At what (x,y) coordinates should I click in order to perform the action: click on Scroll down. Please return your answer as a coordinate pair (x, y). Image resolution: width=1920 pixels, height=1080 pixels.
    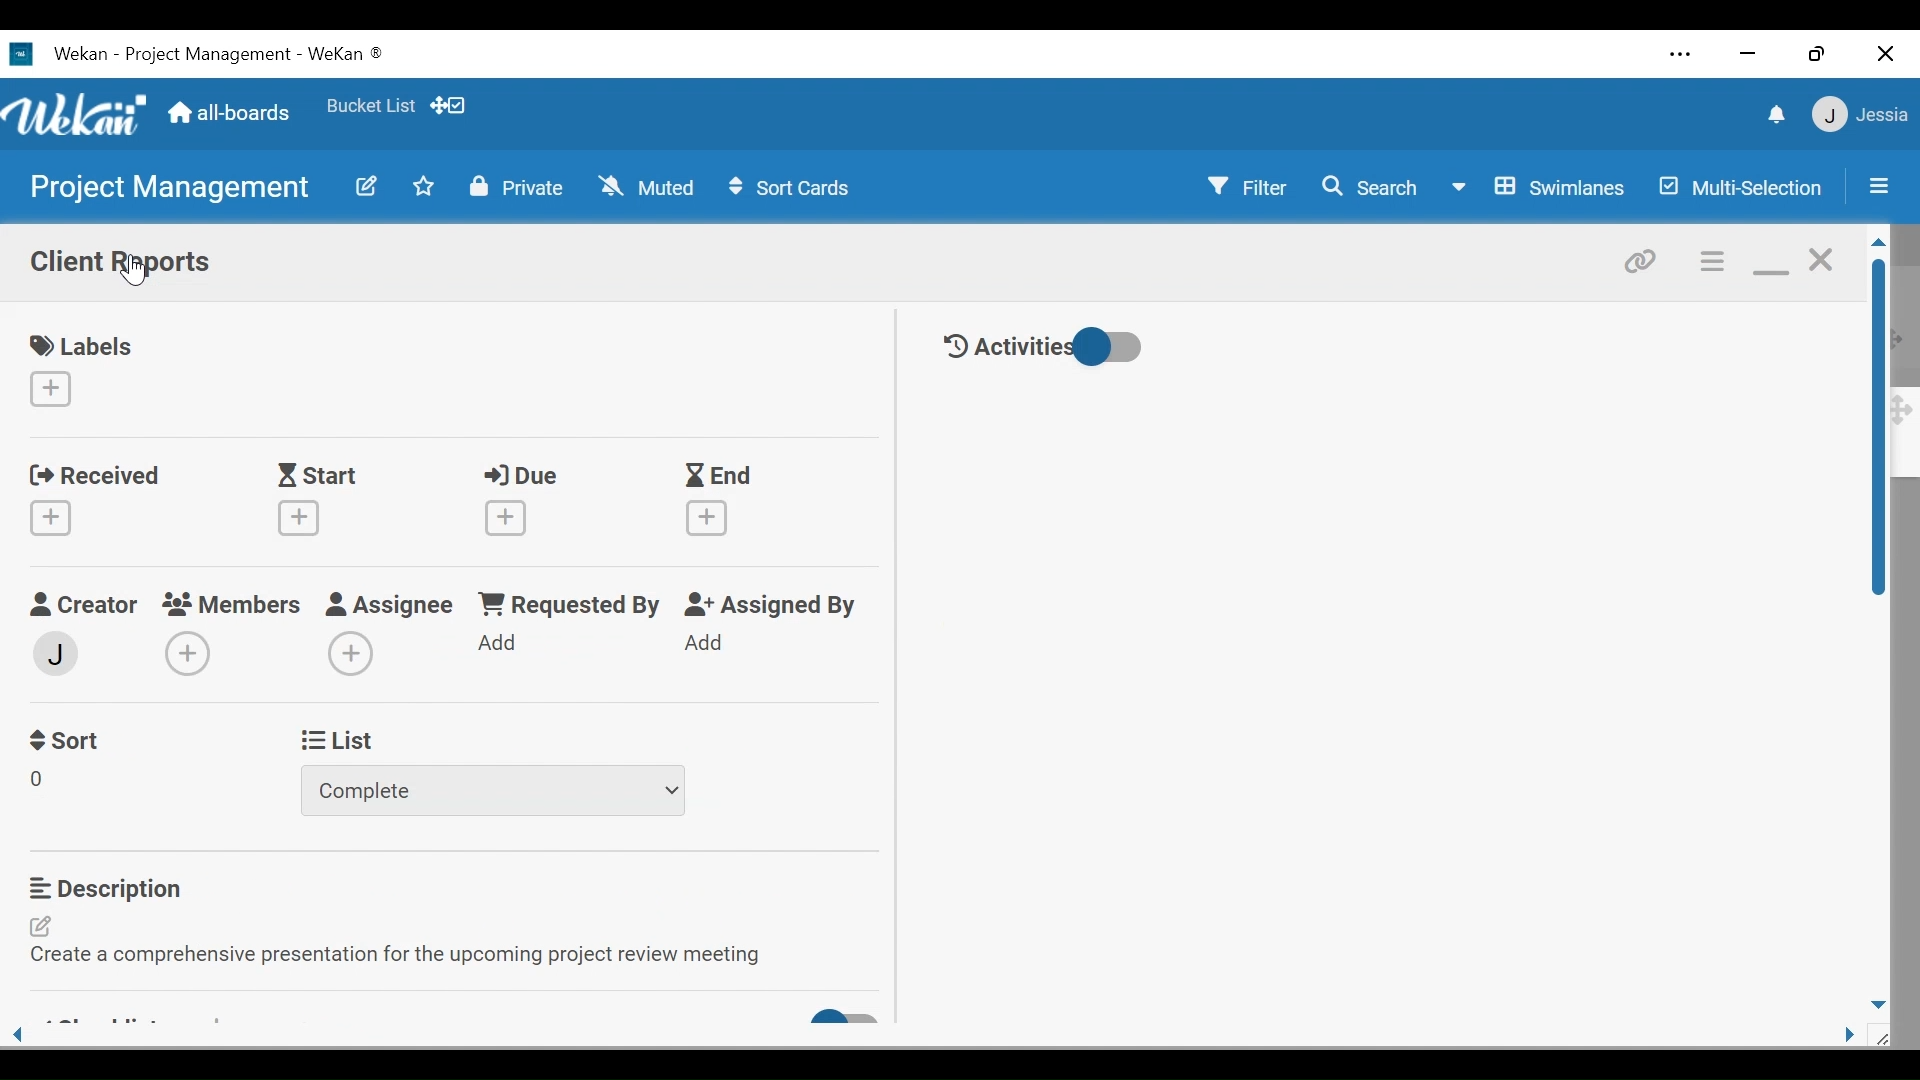
    Looking at the image, I should click on (1876, 1004).